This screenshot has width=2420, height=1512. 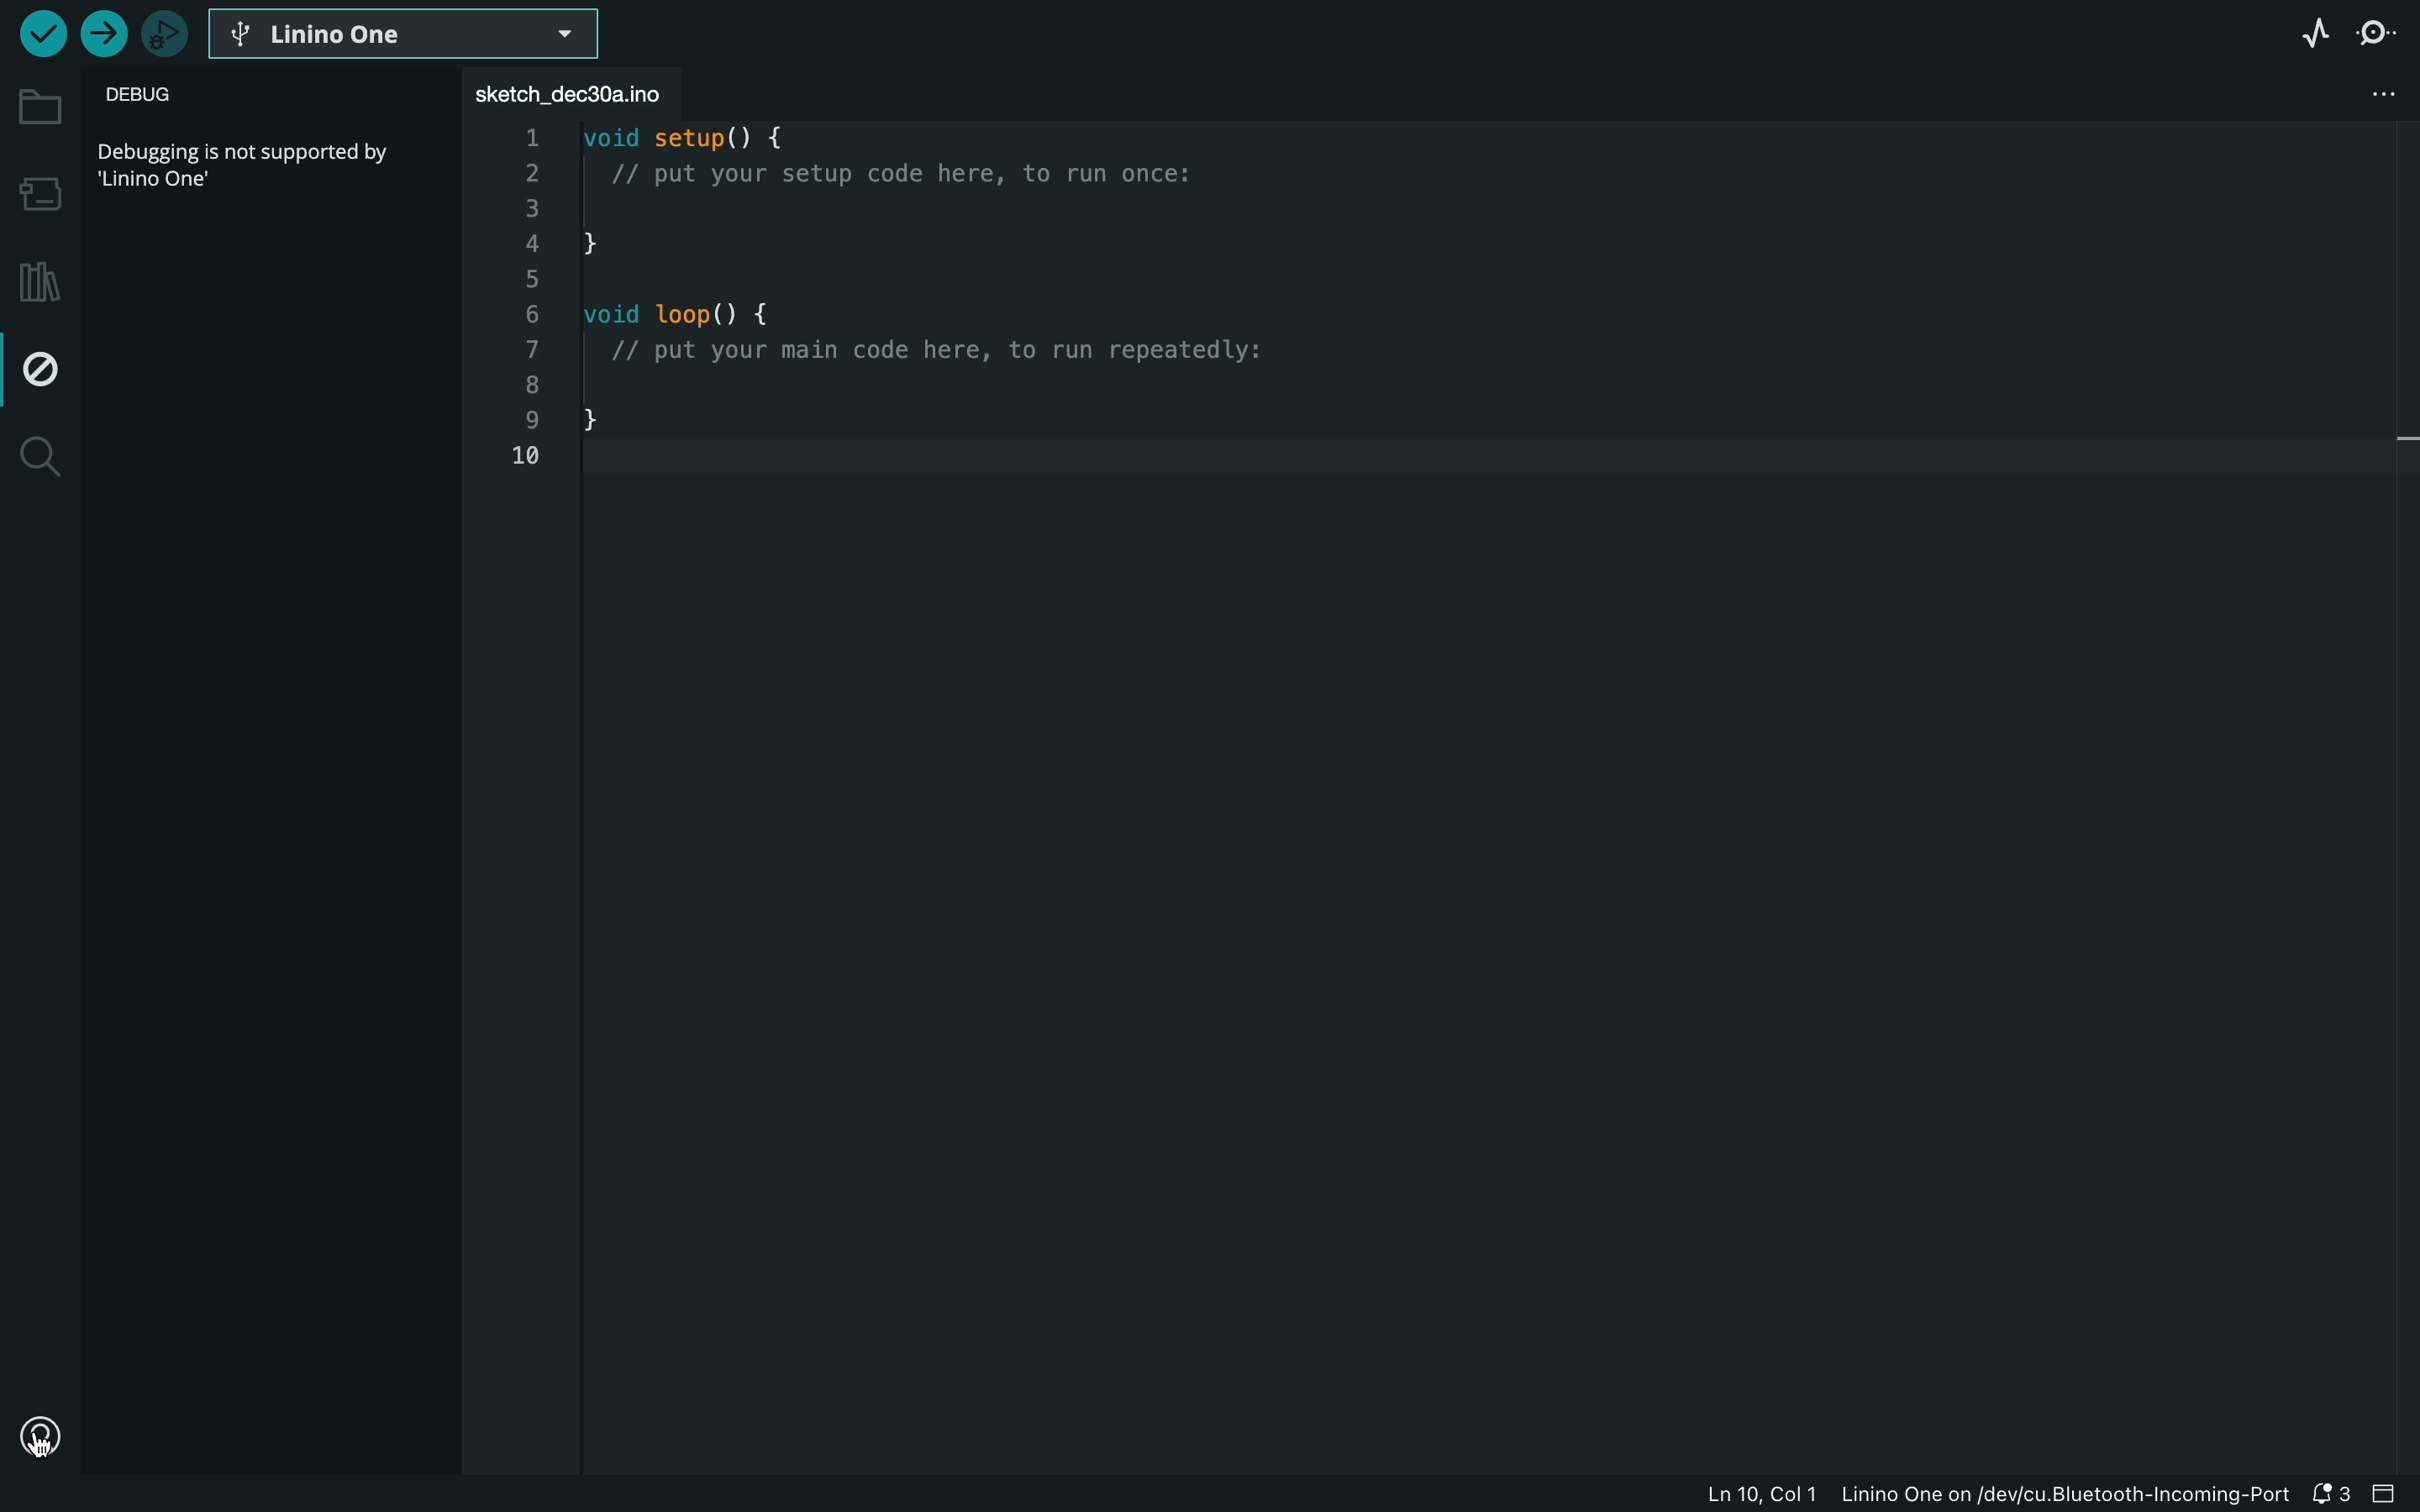 I want to click on debug, so click(x=181, y=98).